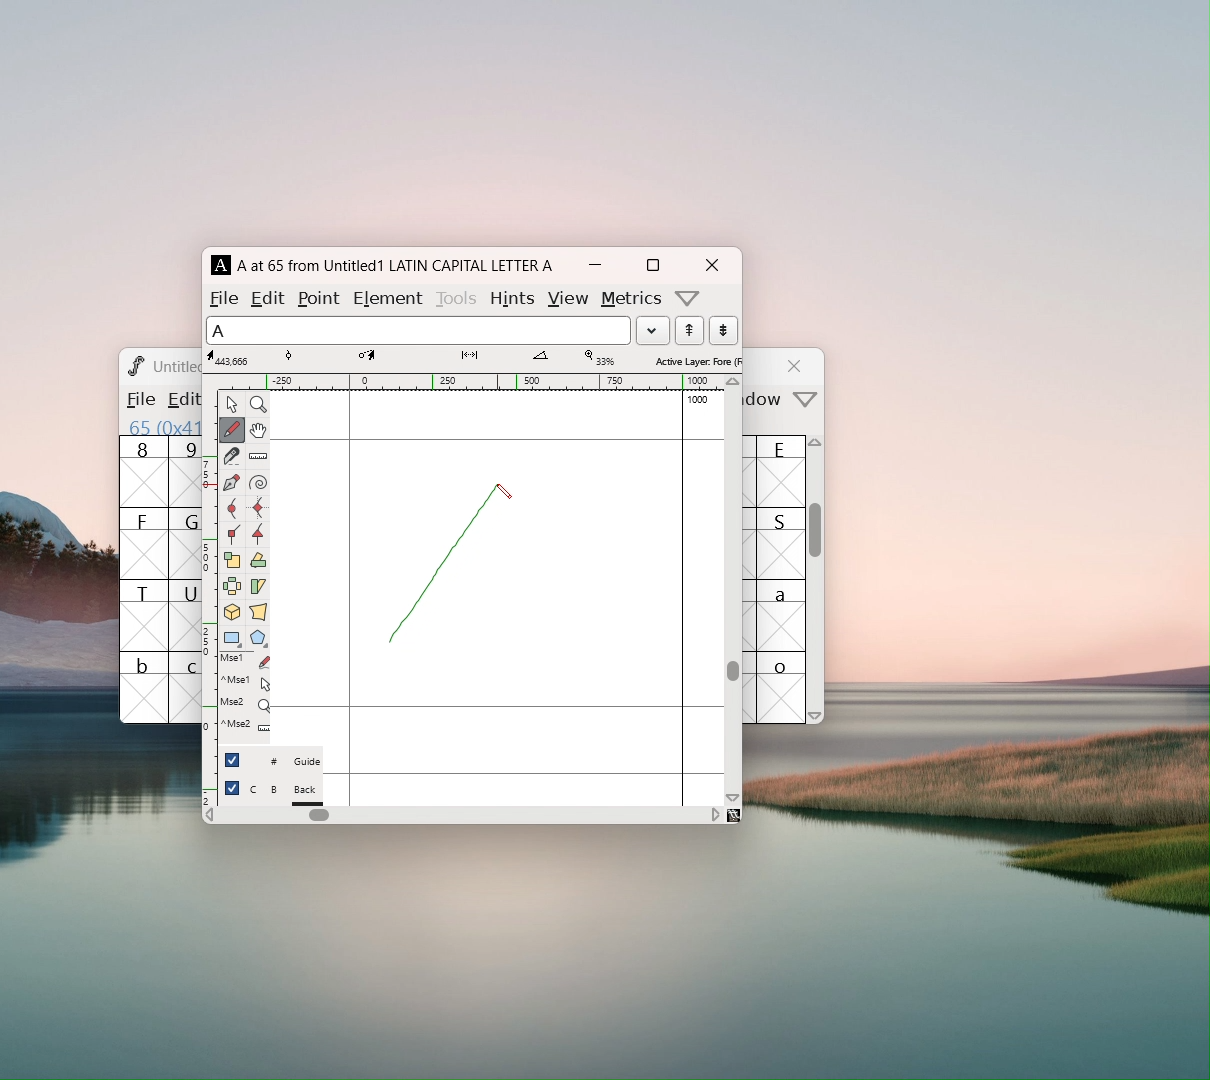 The width and height of the screenshot is (1210, 1080). Describe the element at coordinates (797, 366) in the screenshot. I see `close` at that location.